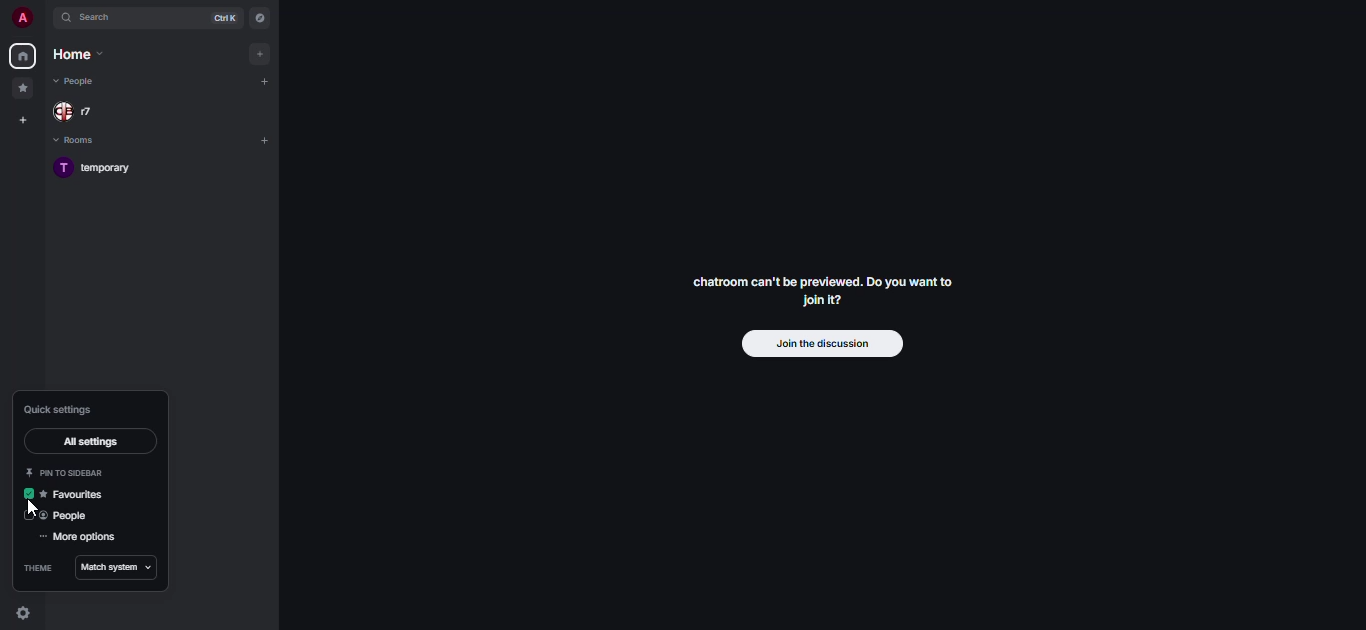  Describe the element at coordinates (63, 473) in the screenshot. I see `pin to sidebar` at that location.